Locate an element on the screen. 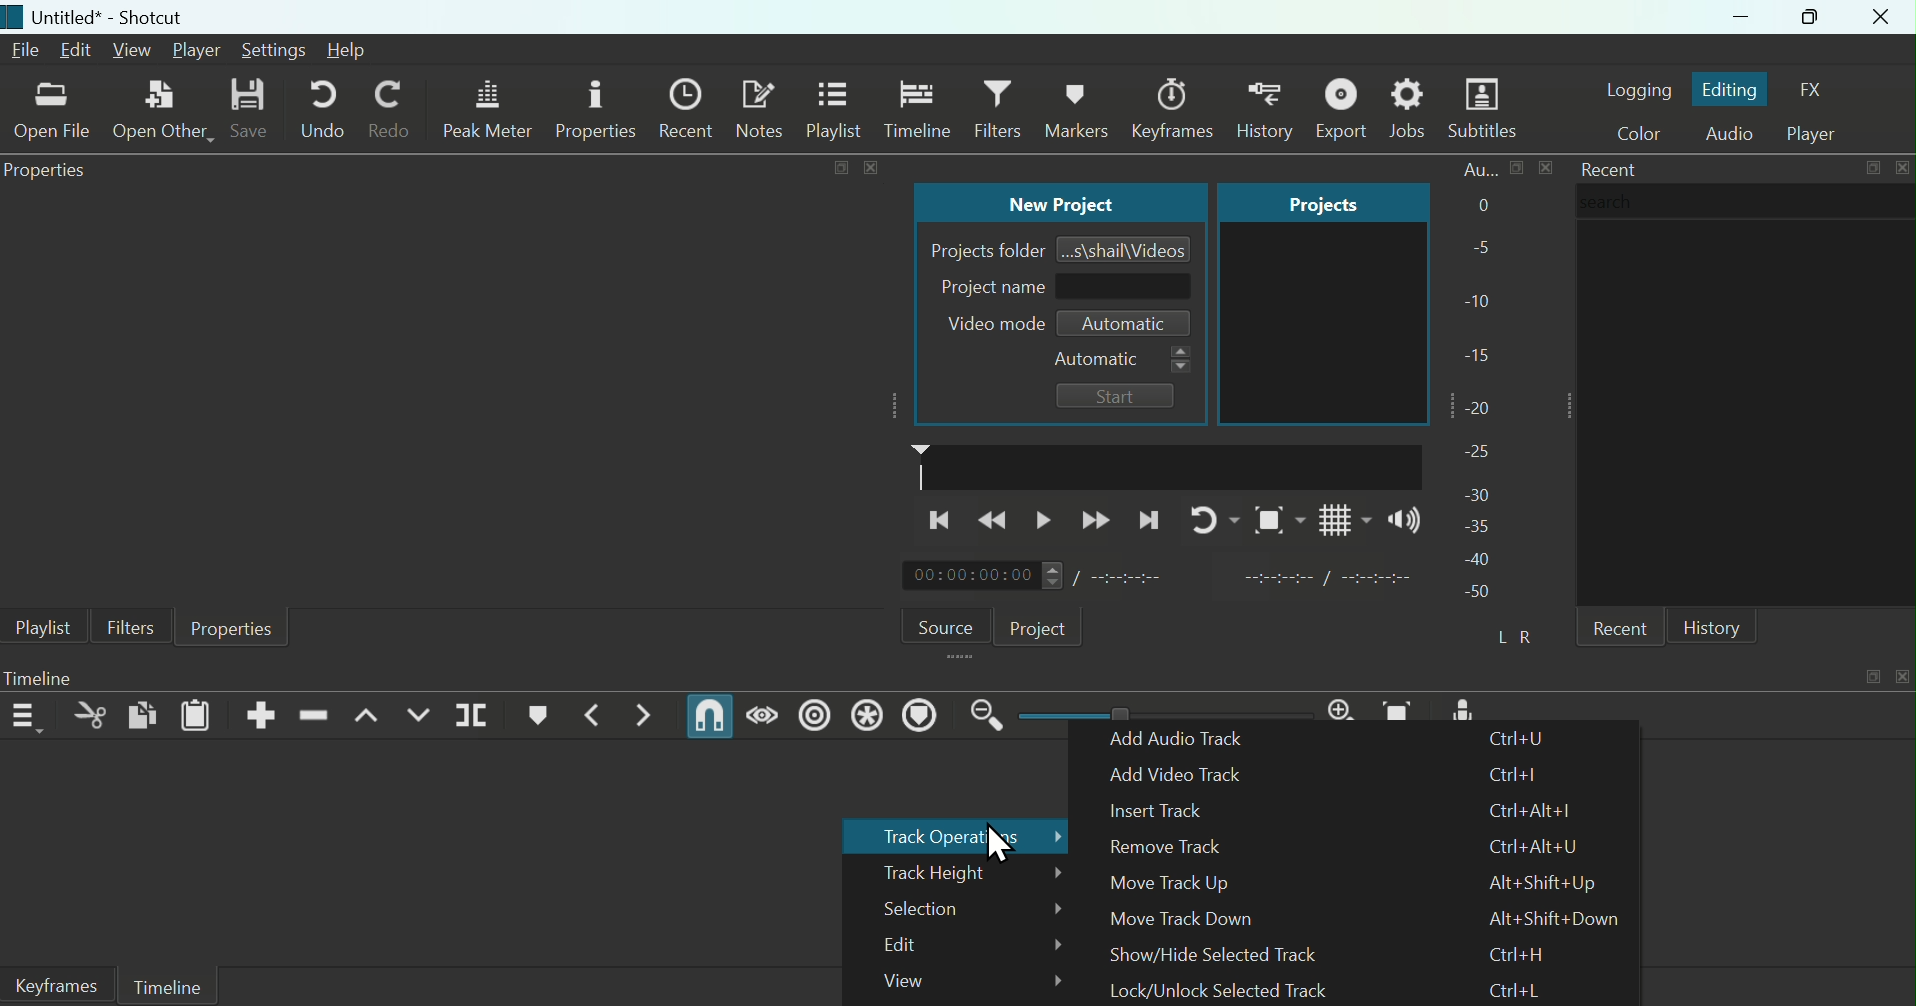 The height and width of the screenshot is (1006, 1916). Track Operators is located at coordinates (949, 835).